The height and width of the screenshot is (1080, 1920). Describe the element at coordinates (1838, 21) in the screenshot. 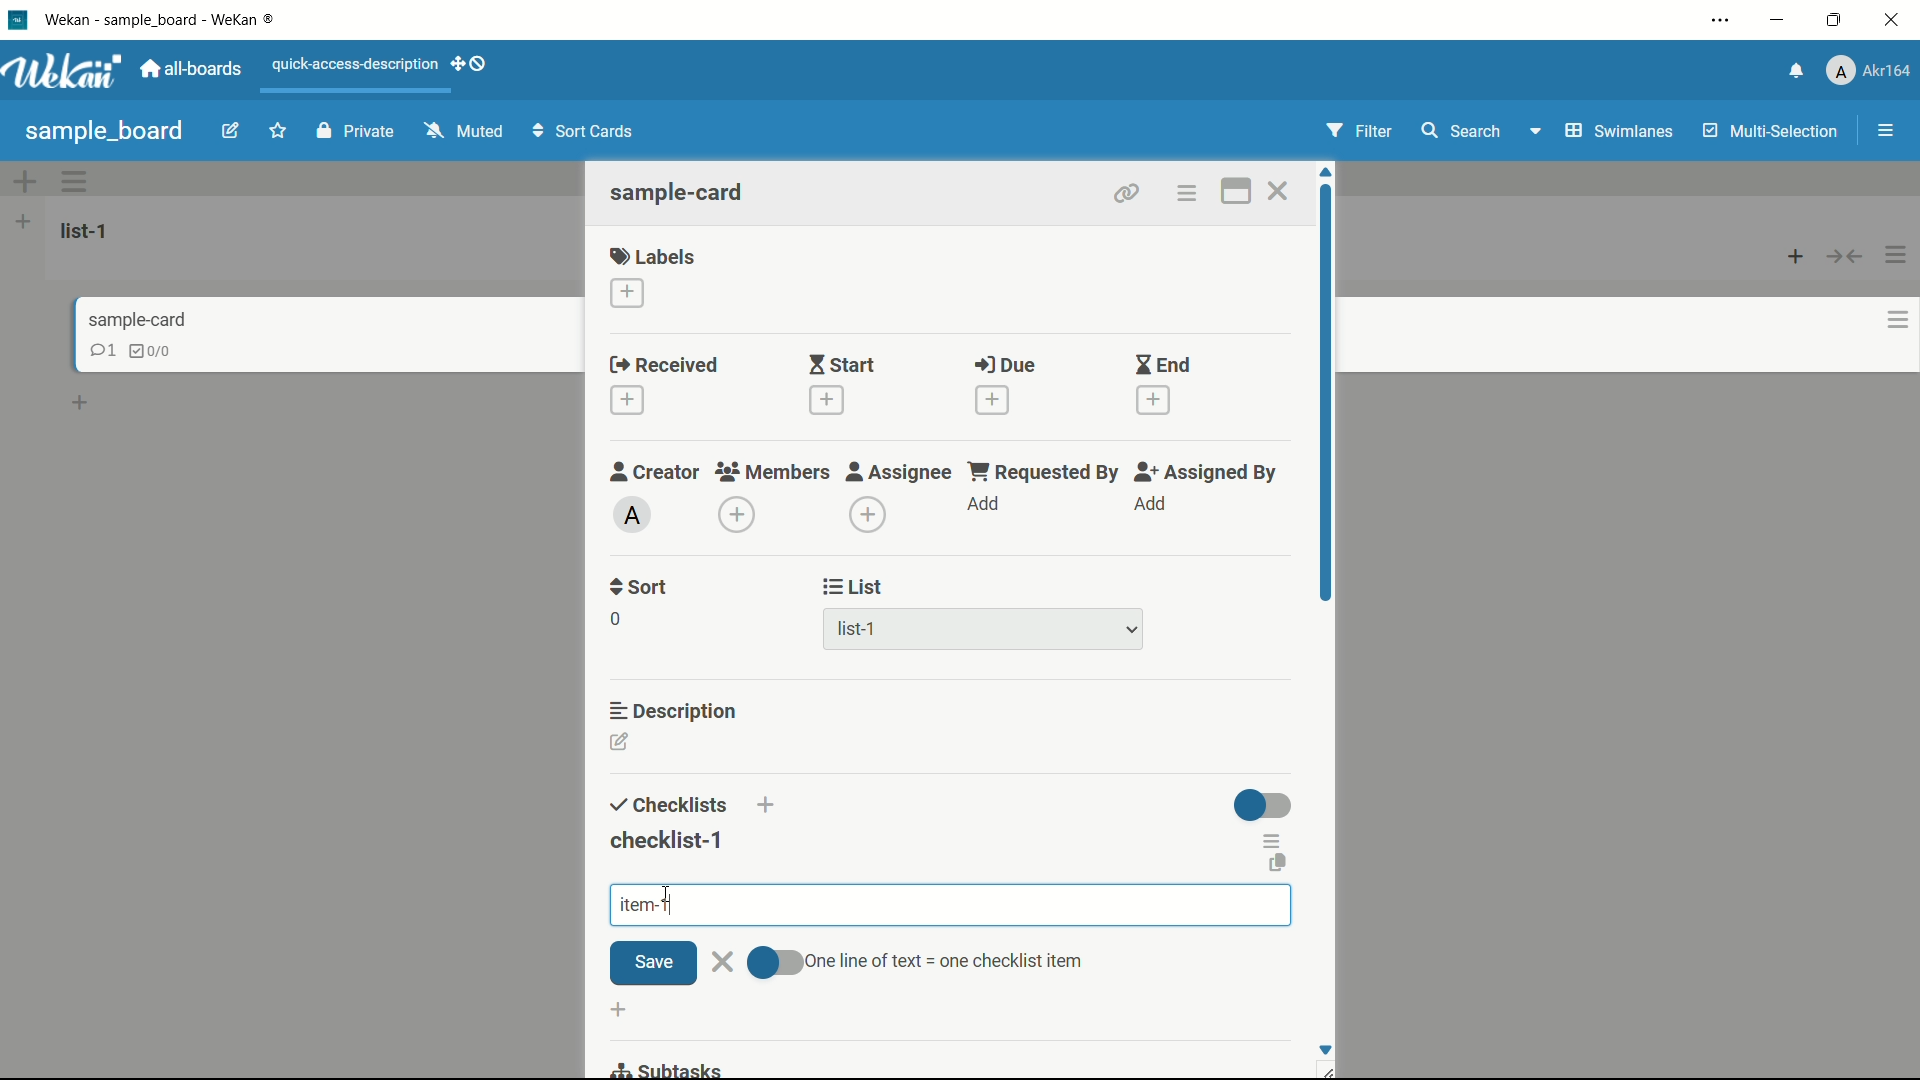

I see `maximize` at that location.